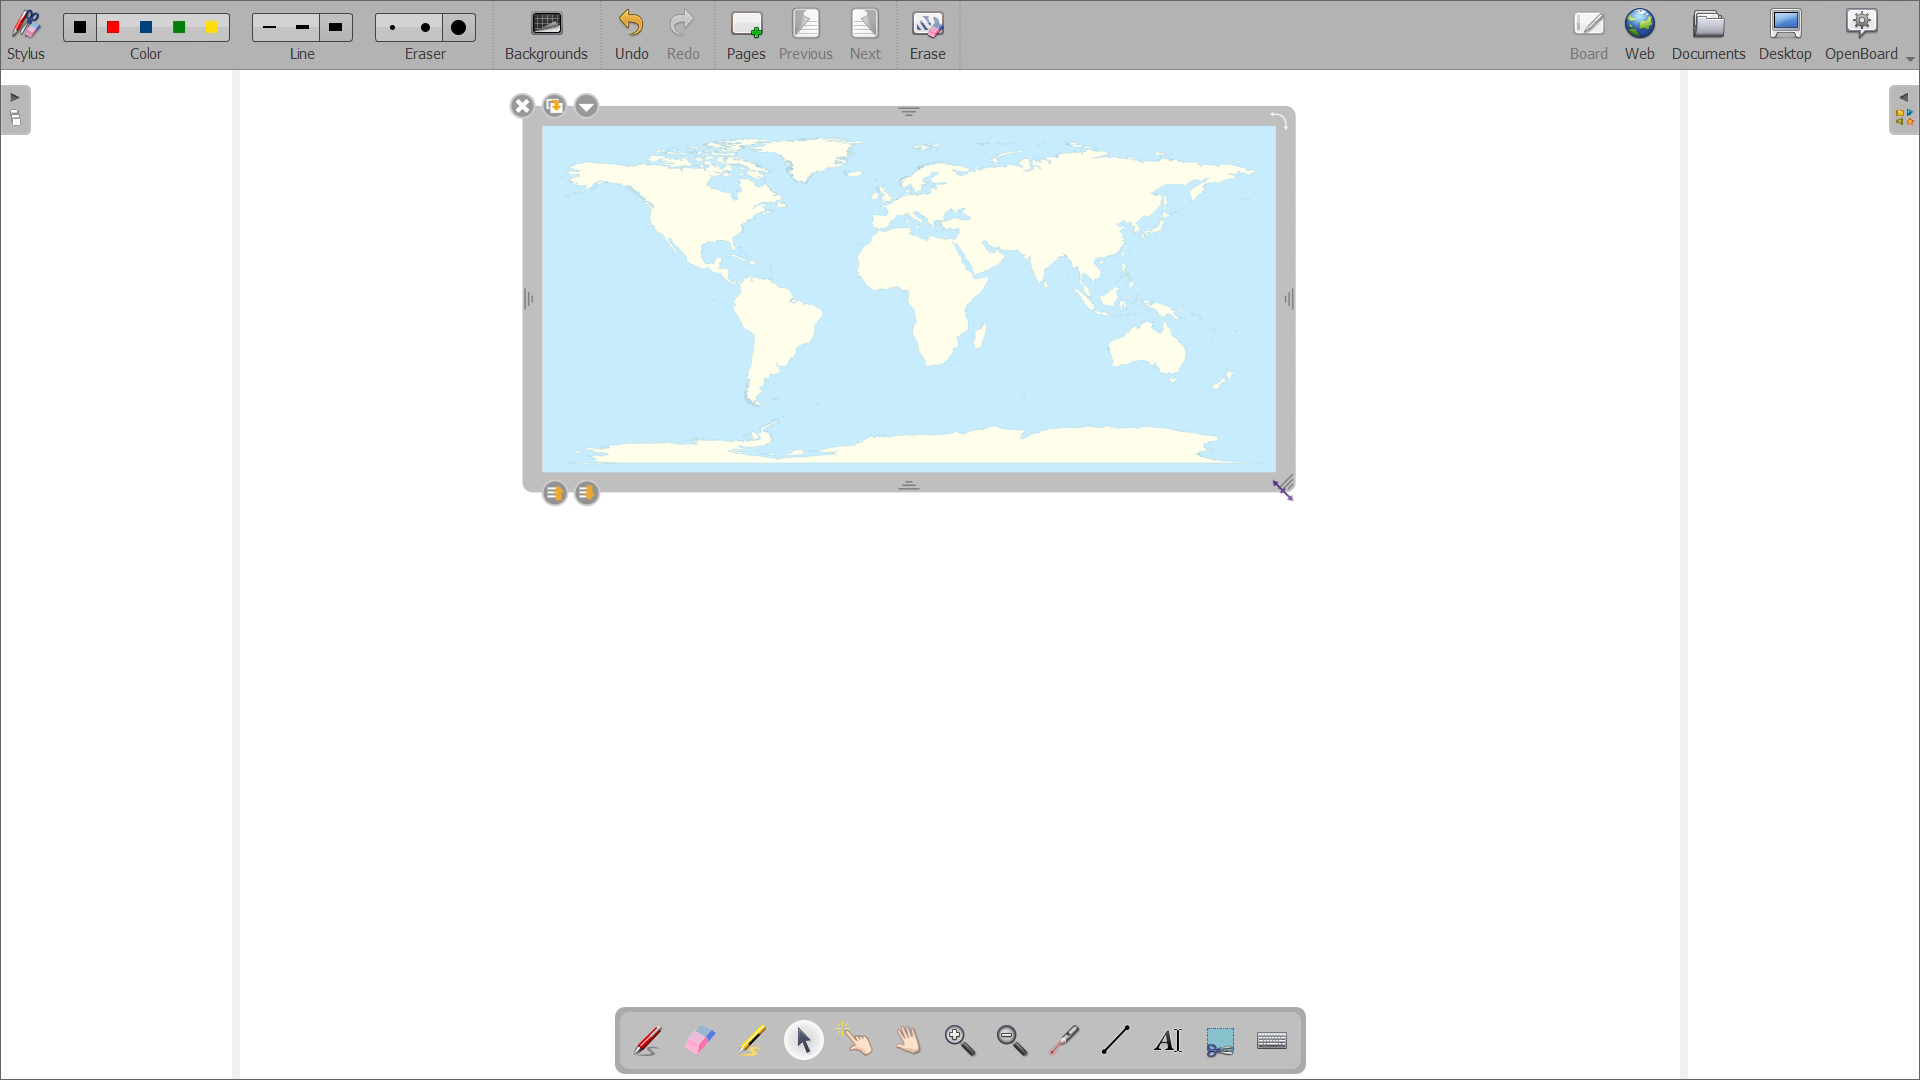  What do you see at coordinates (425, 55) in the screenshot?
I see `eraser` at bounding box center [425, 55].